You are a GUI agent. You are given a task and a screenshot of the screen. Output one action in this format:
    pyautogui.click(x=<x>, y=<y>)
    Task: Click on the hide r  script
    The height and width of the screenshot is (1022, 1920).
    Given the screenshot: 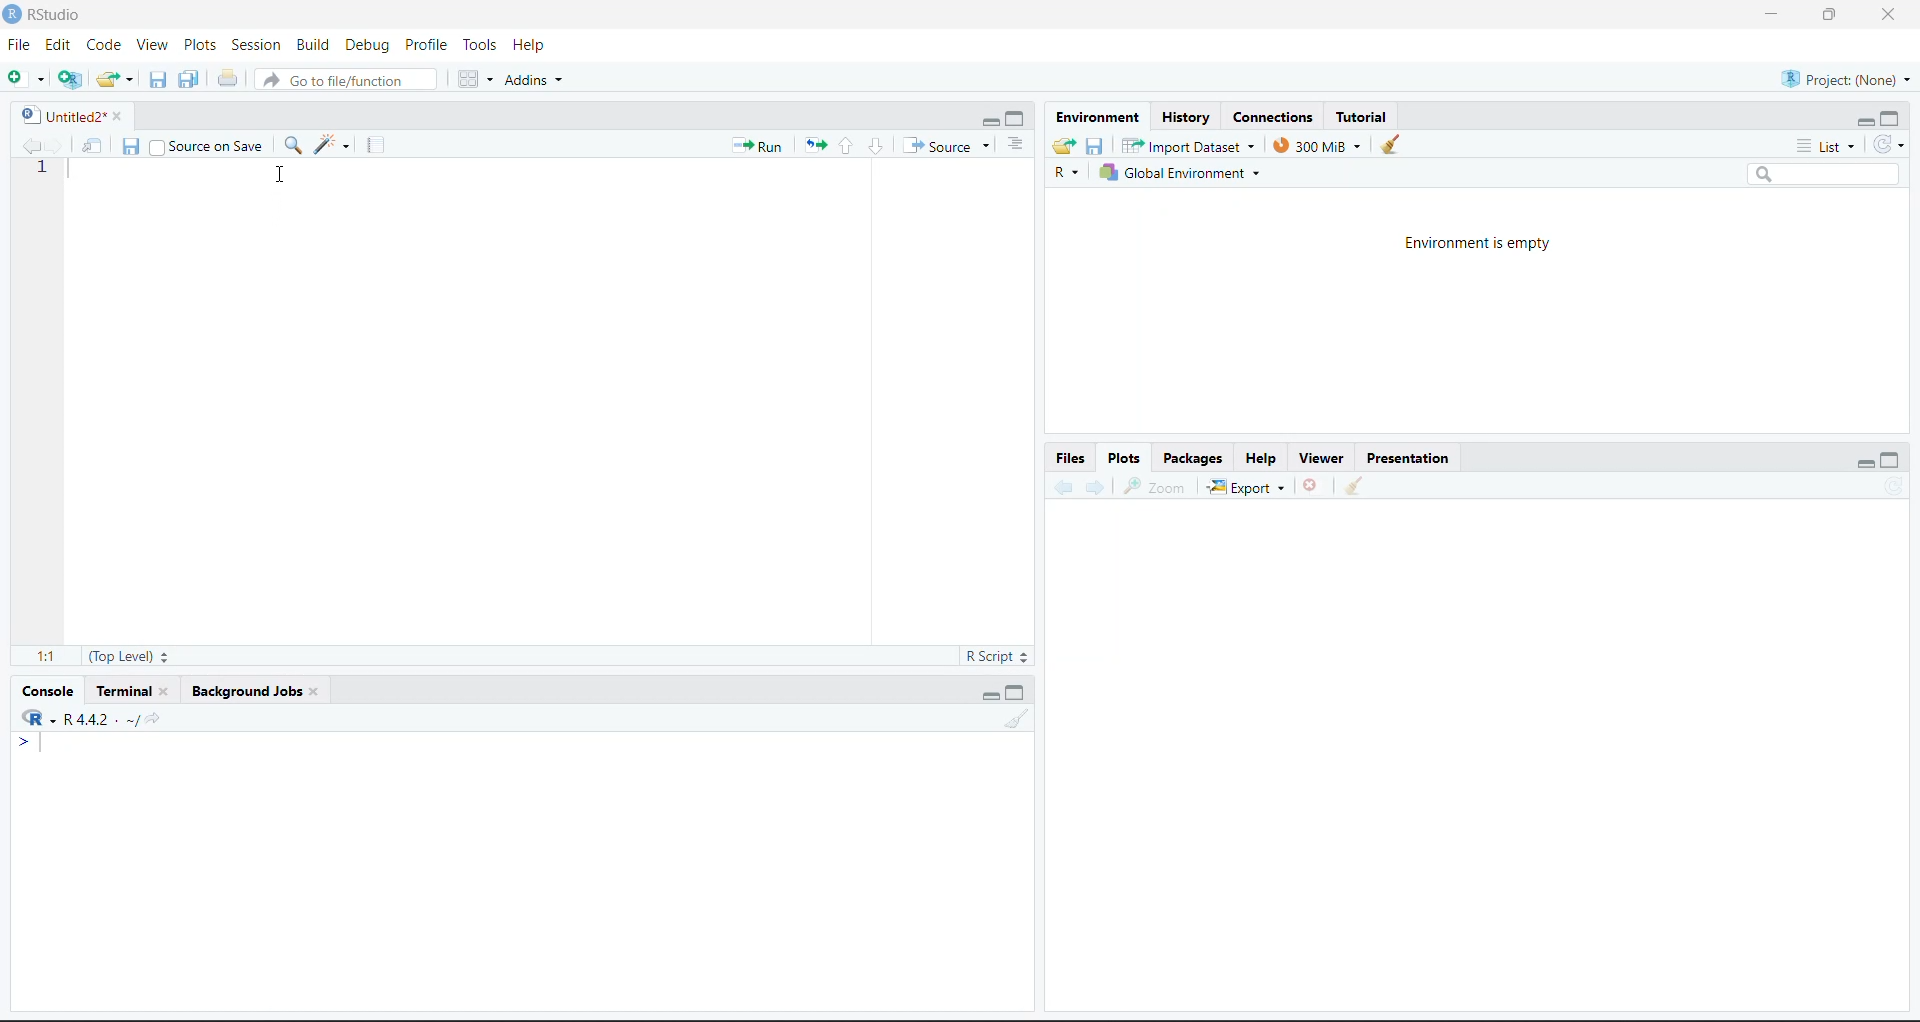 What is the action you would take?
    pyautogui.click(x=1859, y=120)
    